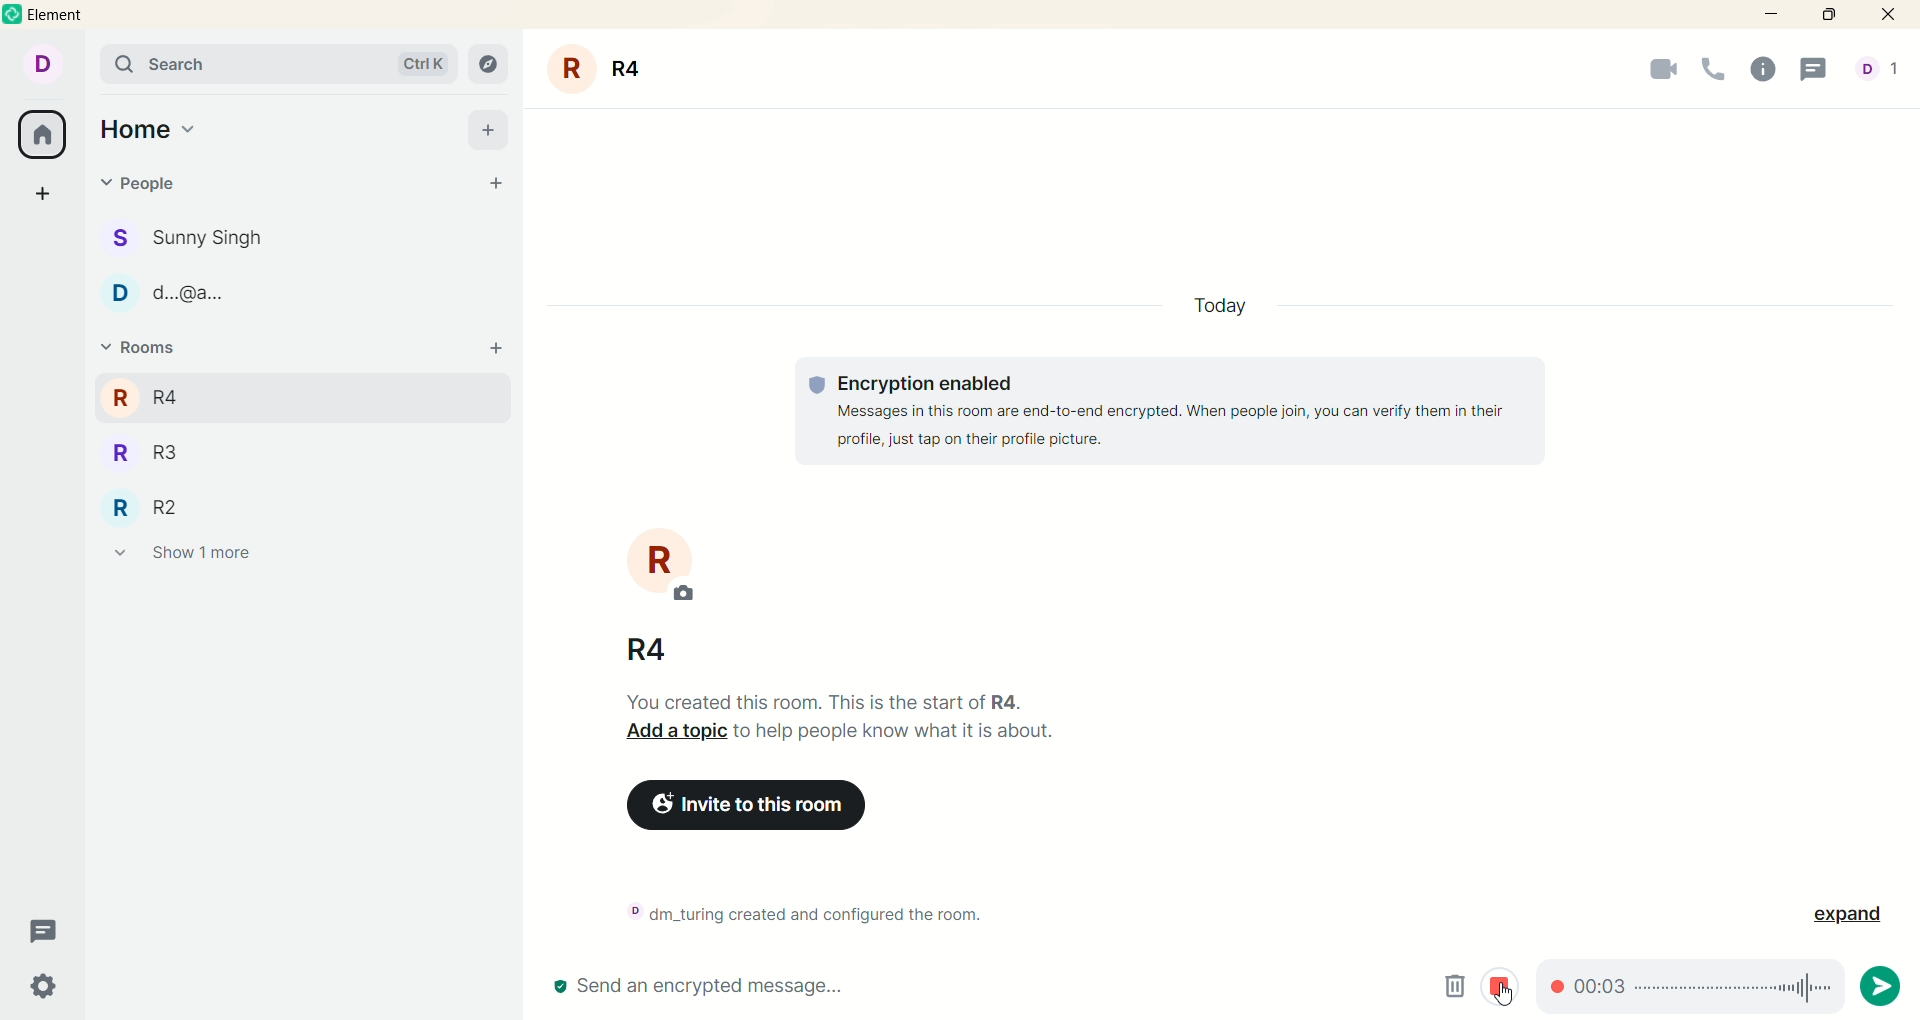 Image resolution: width=1920 pixels, height=1020 pixels. What do you see at coordinates (817, 911) in the screenshot?
I see `text` at bounding box center [817, 911].